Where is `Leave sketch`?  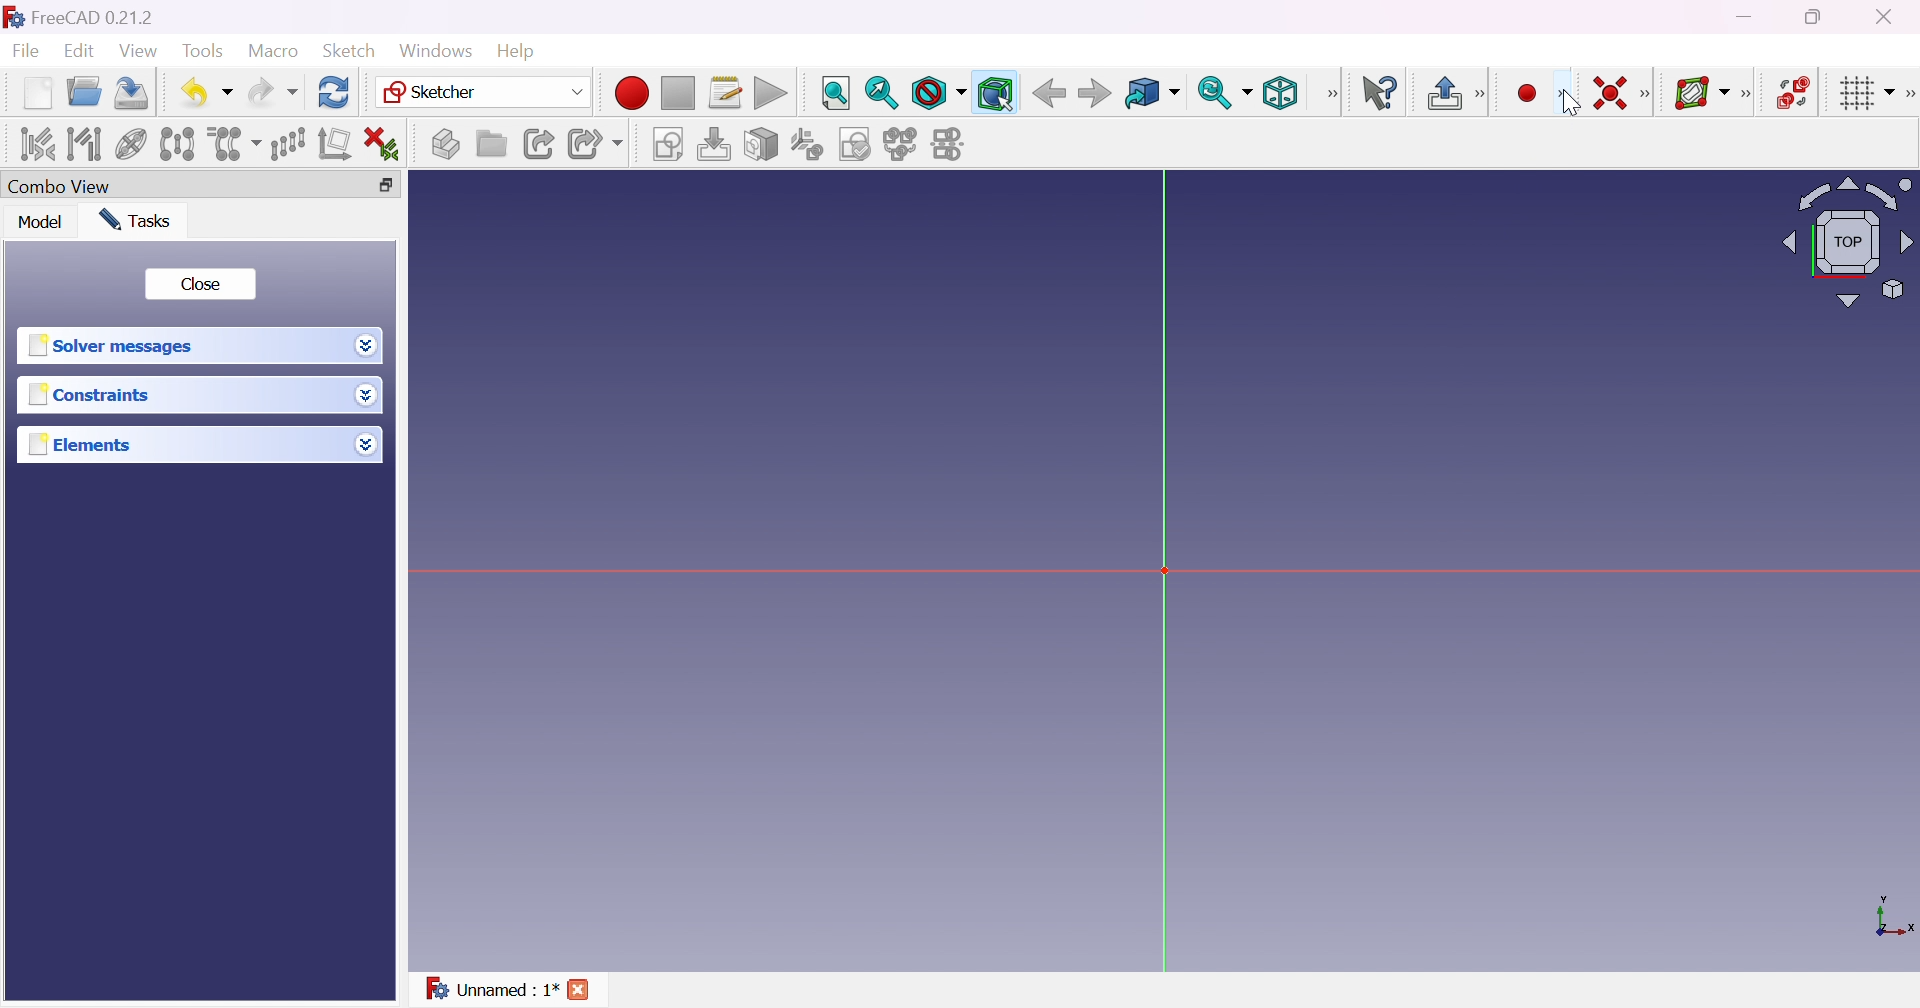 Leave sketch is located at coordinates (1442, 93).